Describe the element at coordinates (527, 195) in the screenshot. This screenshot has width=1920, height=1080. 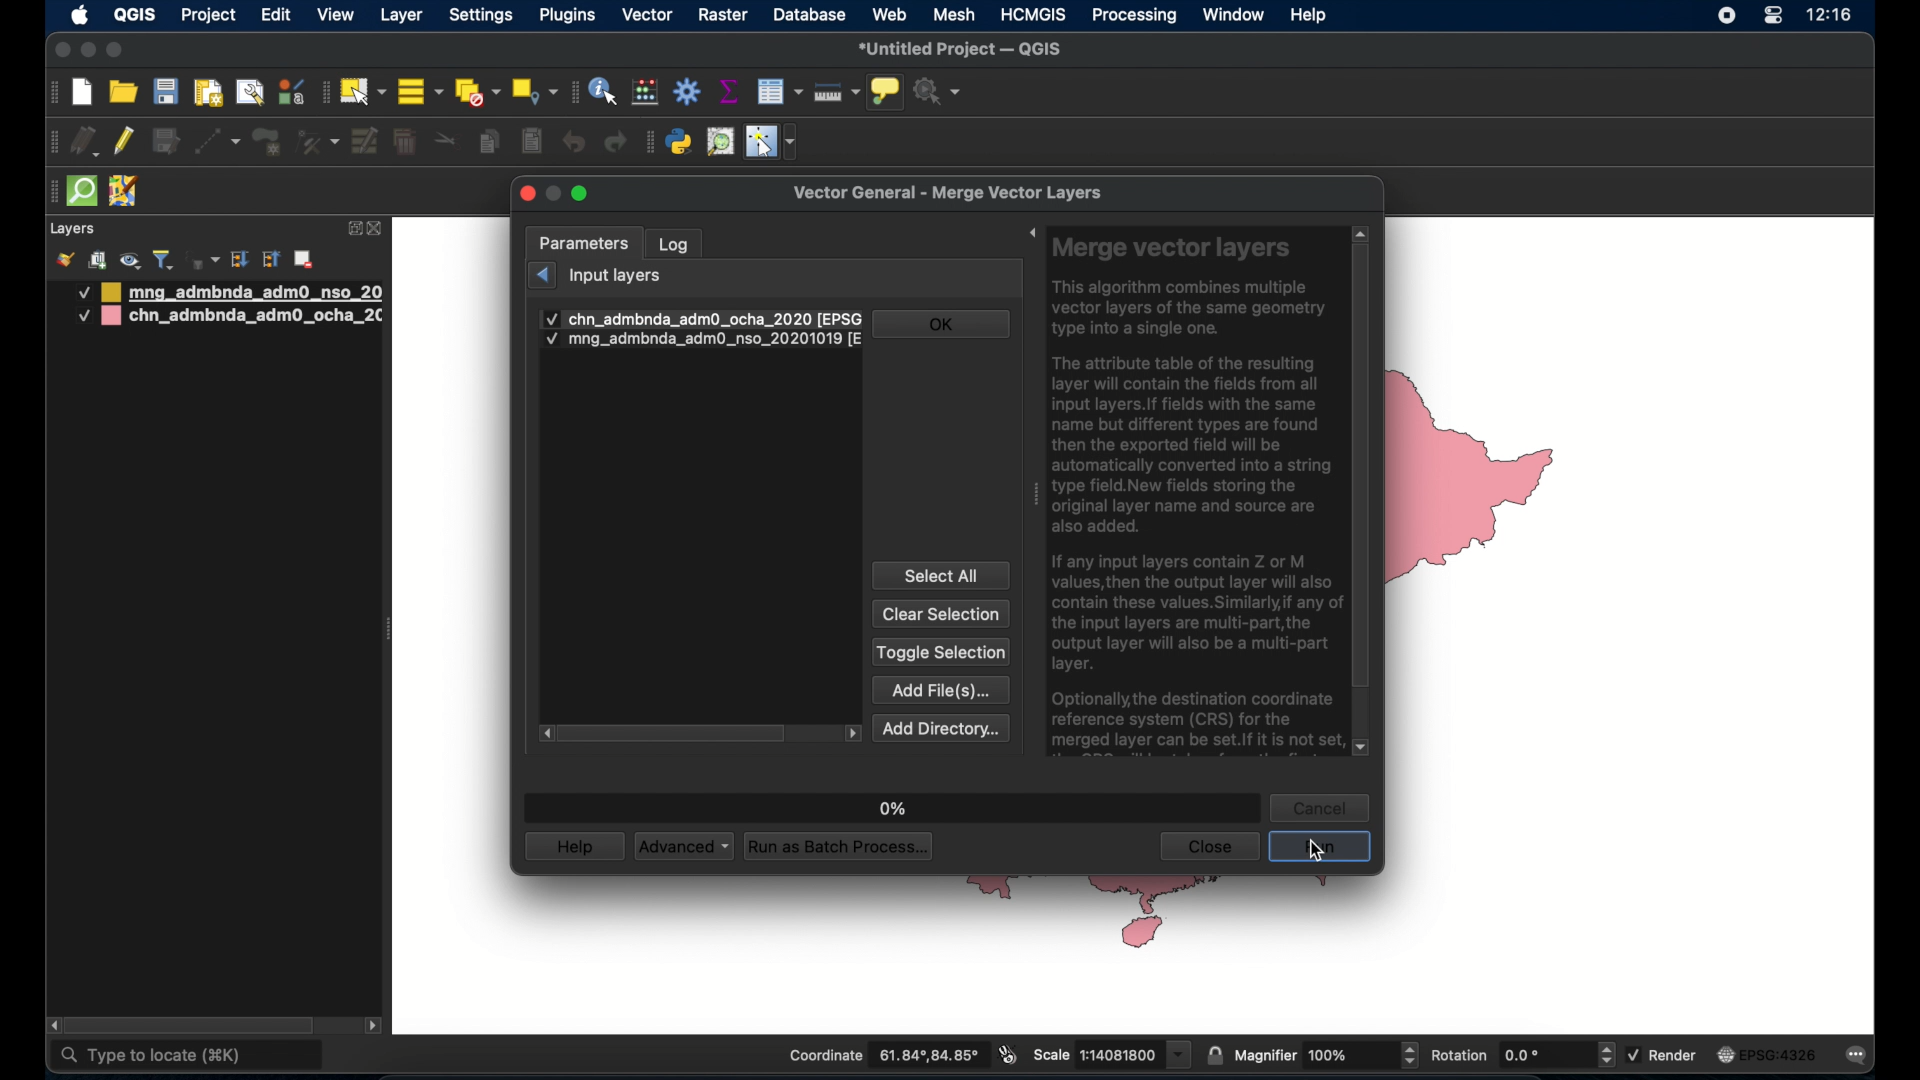
I see `close` at that location.